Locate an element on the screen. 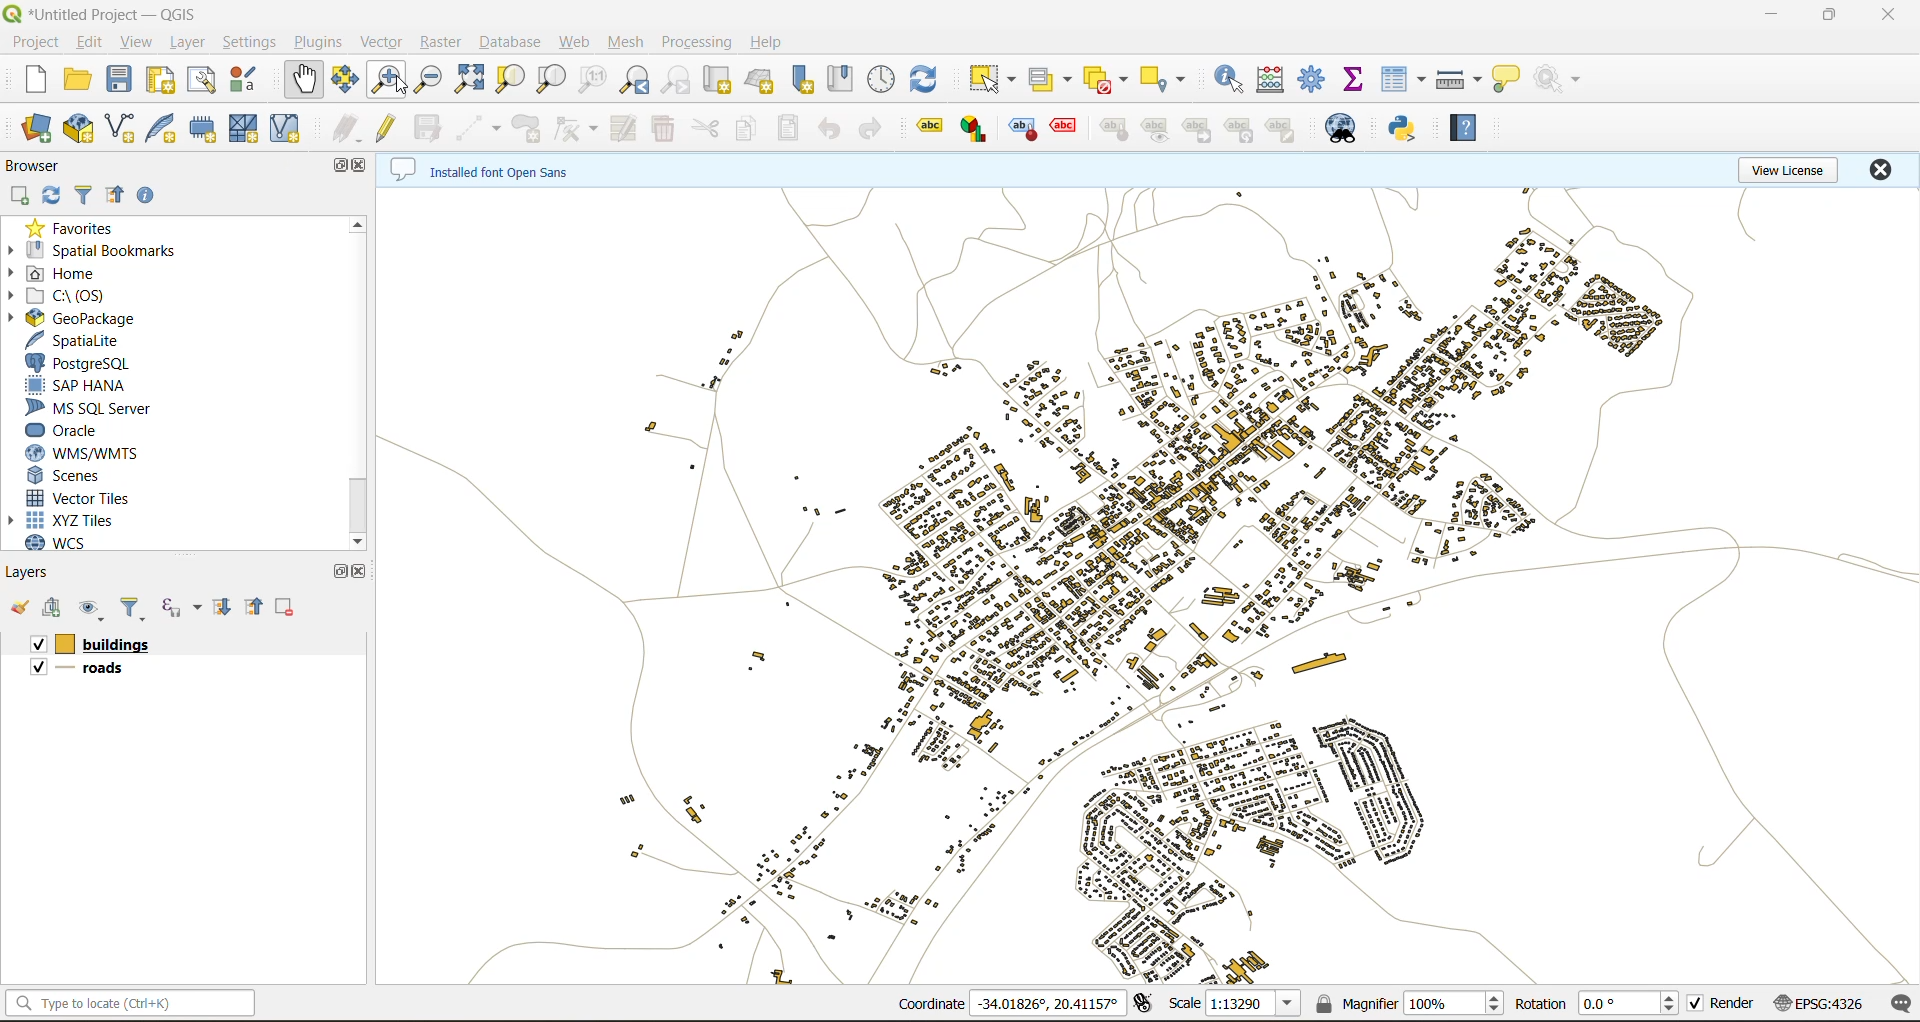 This screenshot has height=1022, width=1920. style manager is located at coordinates (253, 78).